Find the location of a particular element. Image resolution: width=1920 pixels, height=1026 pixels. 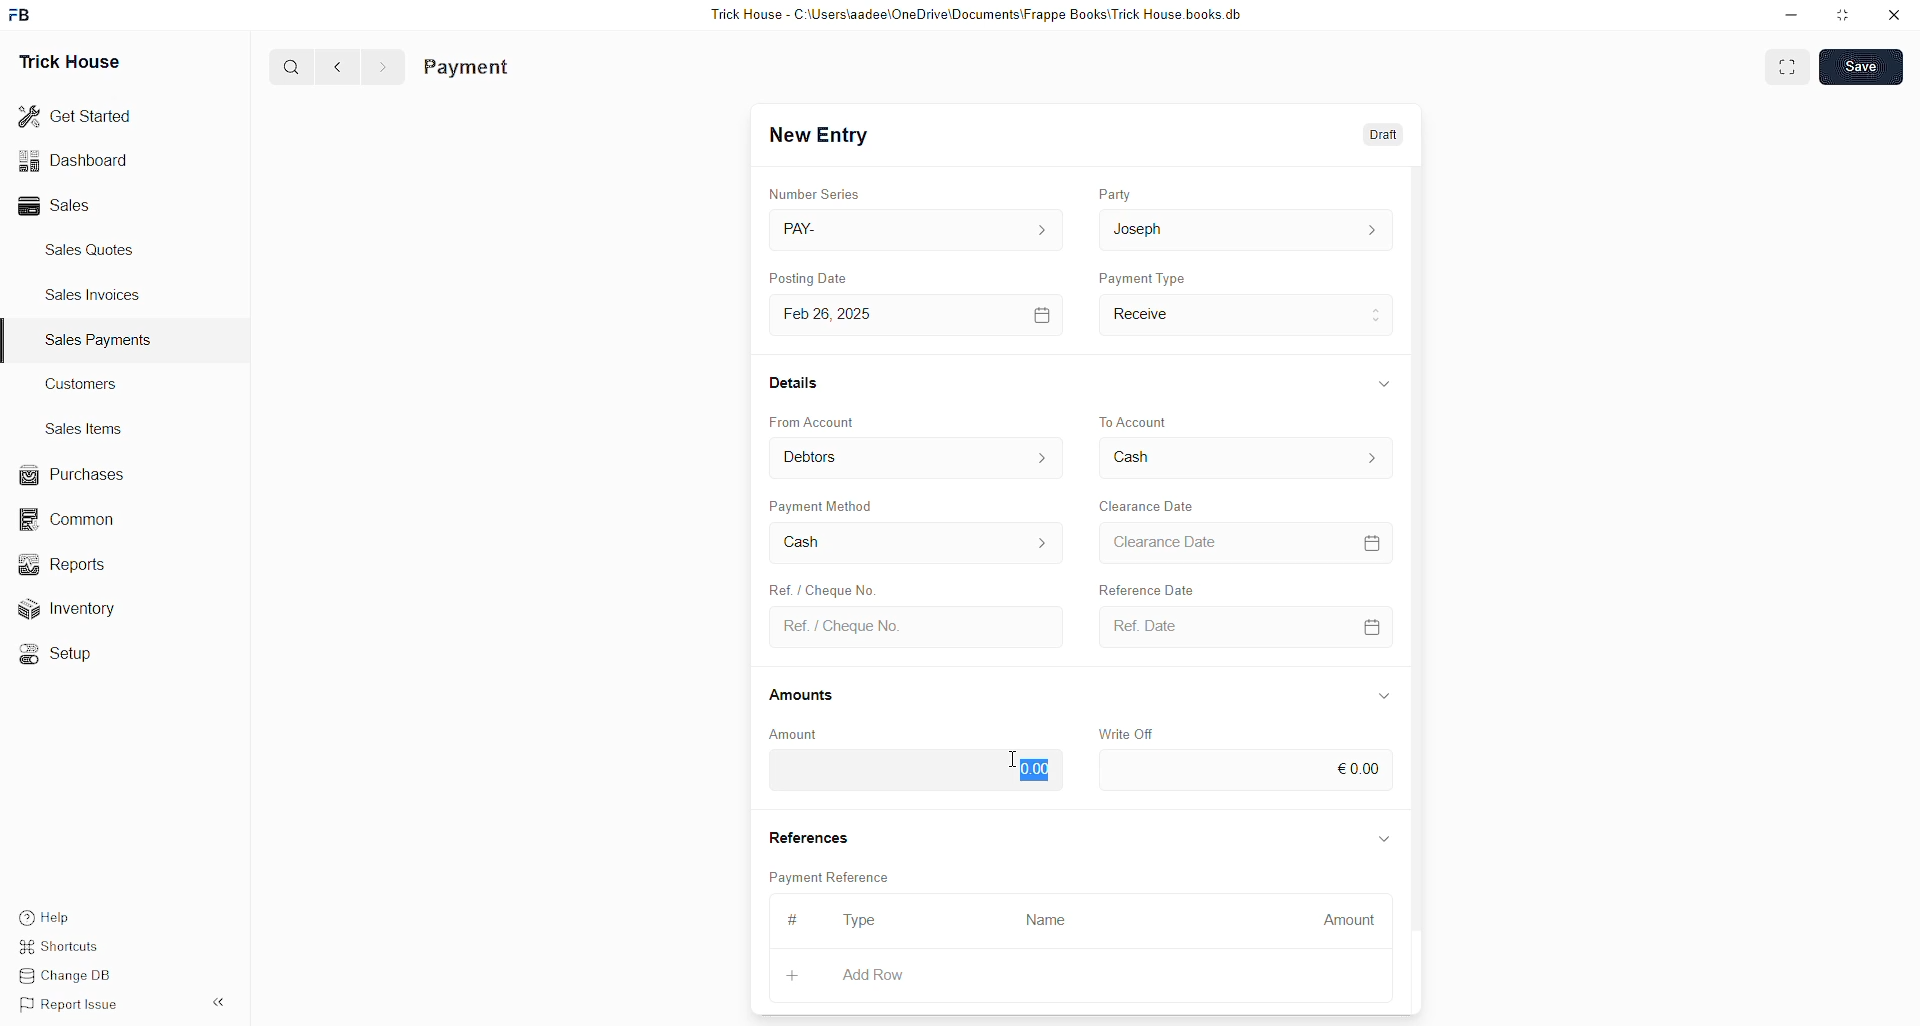

Ref. / Cheque No. is located at coordinates (920, 628).